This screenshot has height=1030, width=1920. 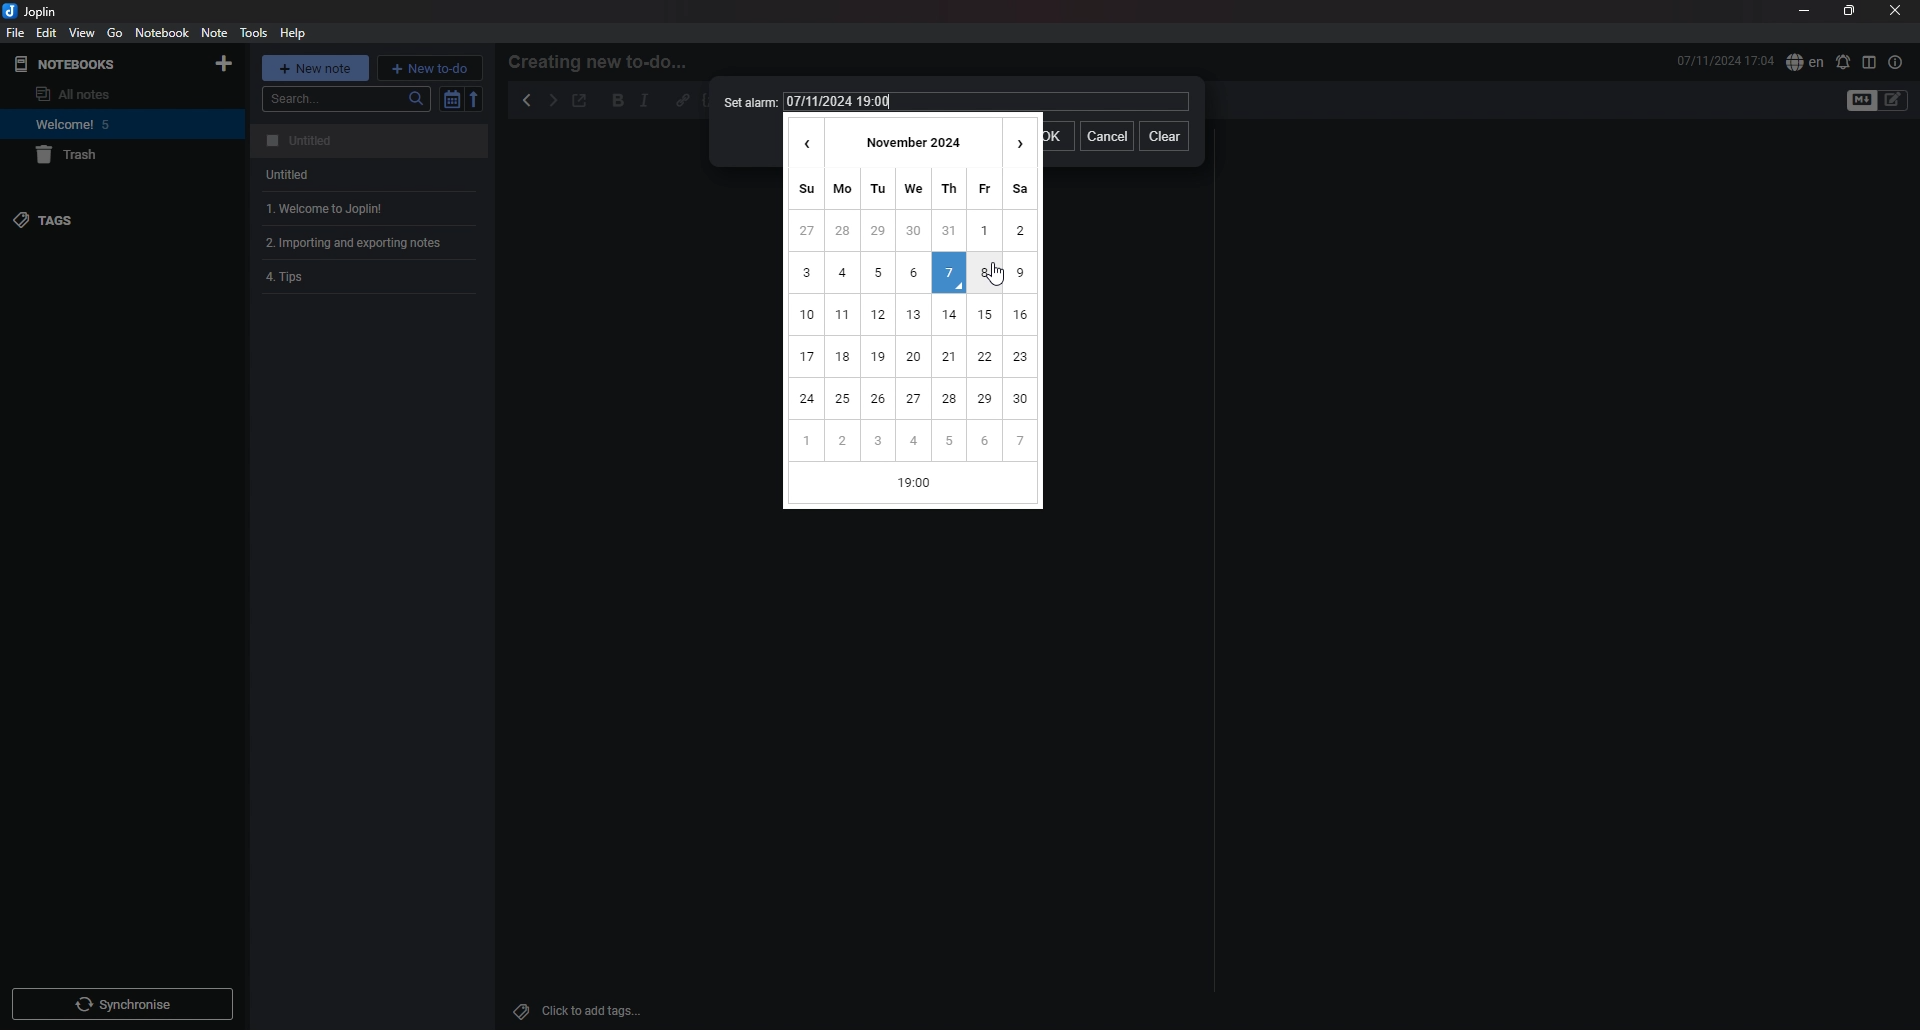 What do you see at coordinates (1894, 100) in the screenshot?
I see `toggle editors` at bounding box center [1894, 100].